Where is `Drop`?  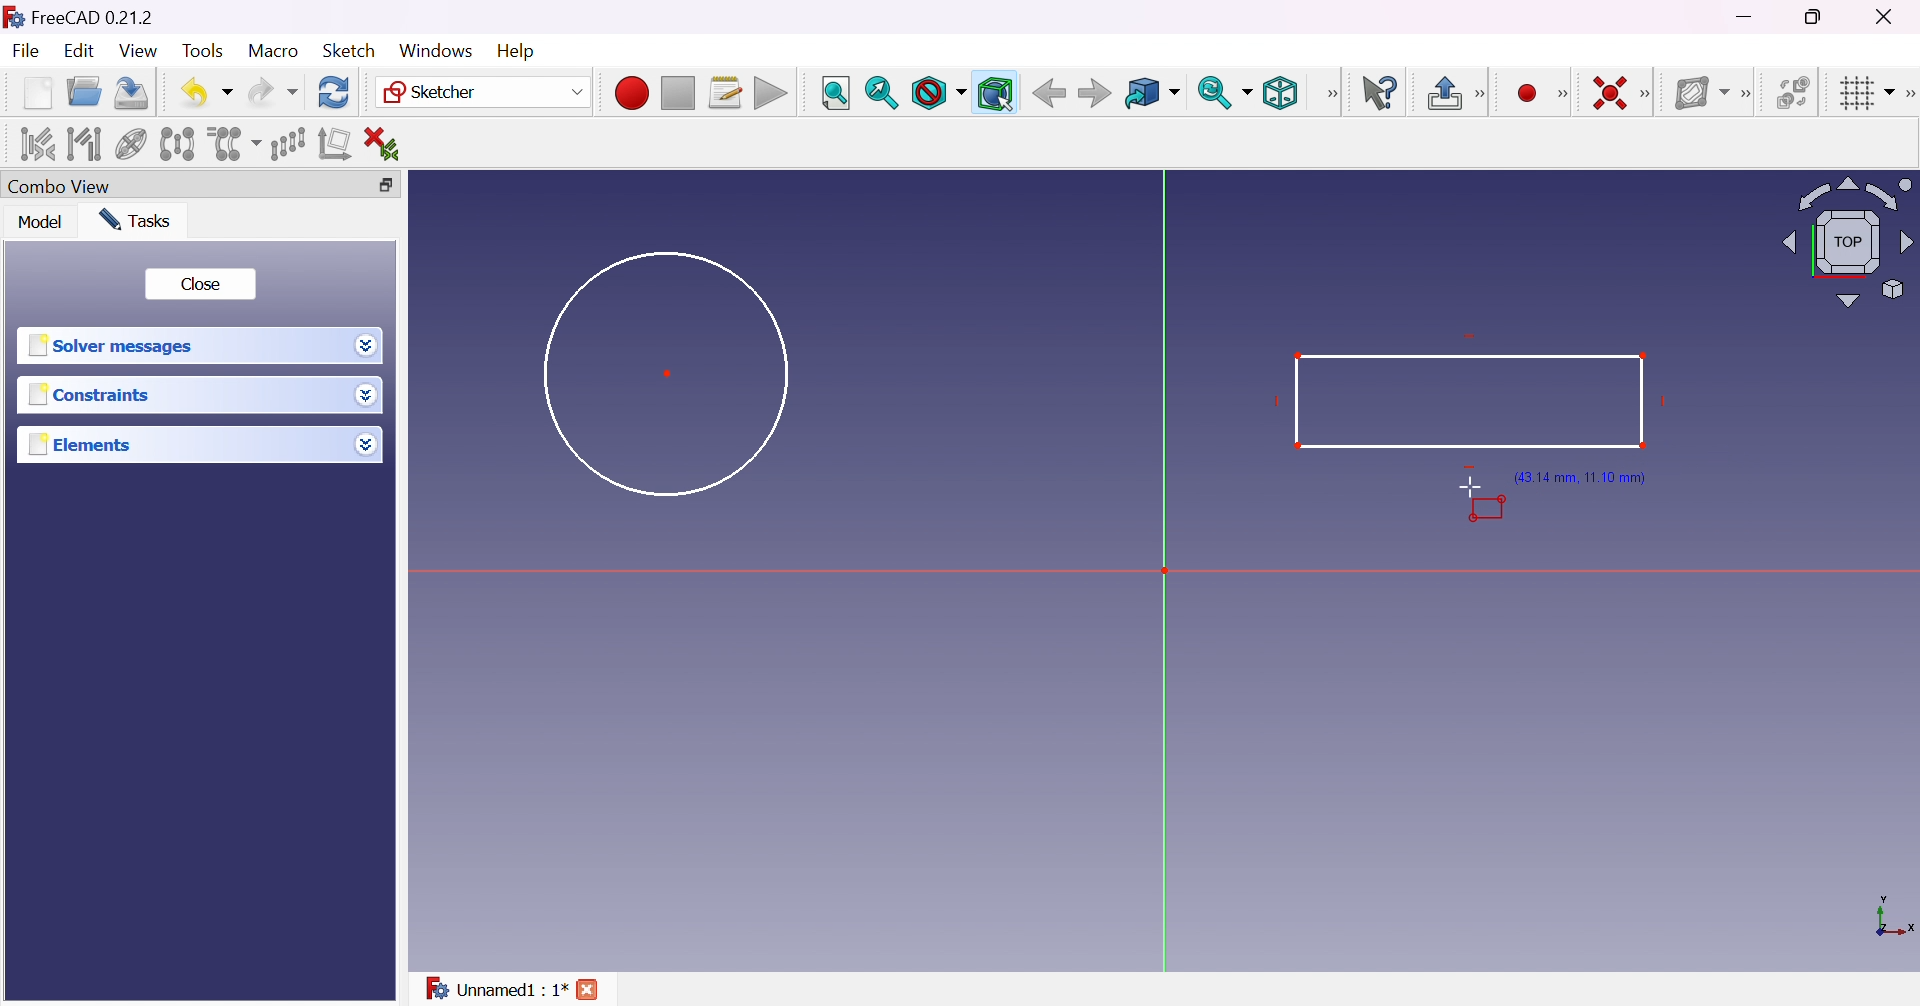 Drop is located at coordinates (369, 397).